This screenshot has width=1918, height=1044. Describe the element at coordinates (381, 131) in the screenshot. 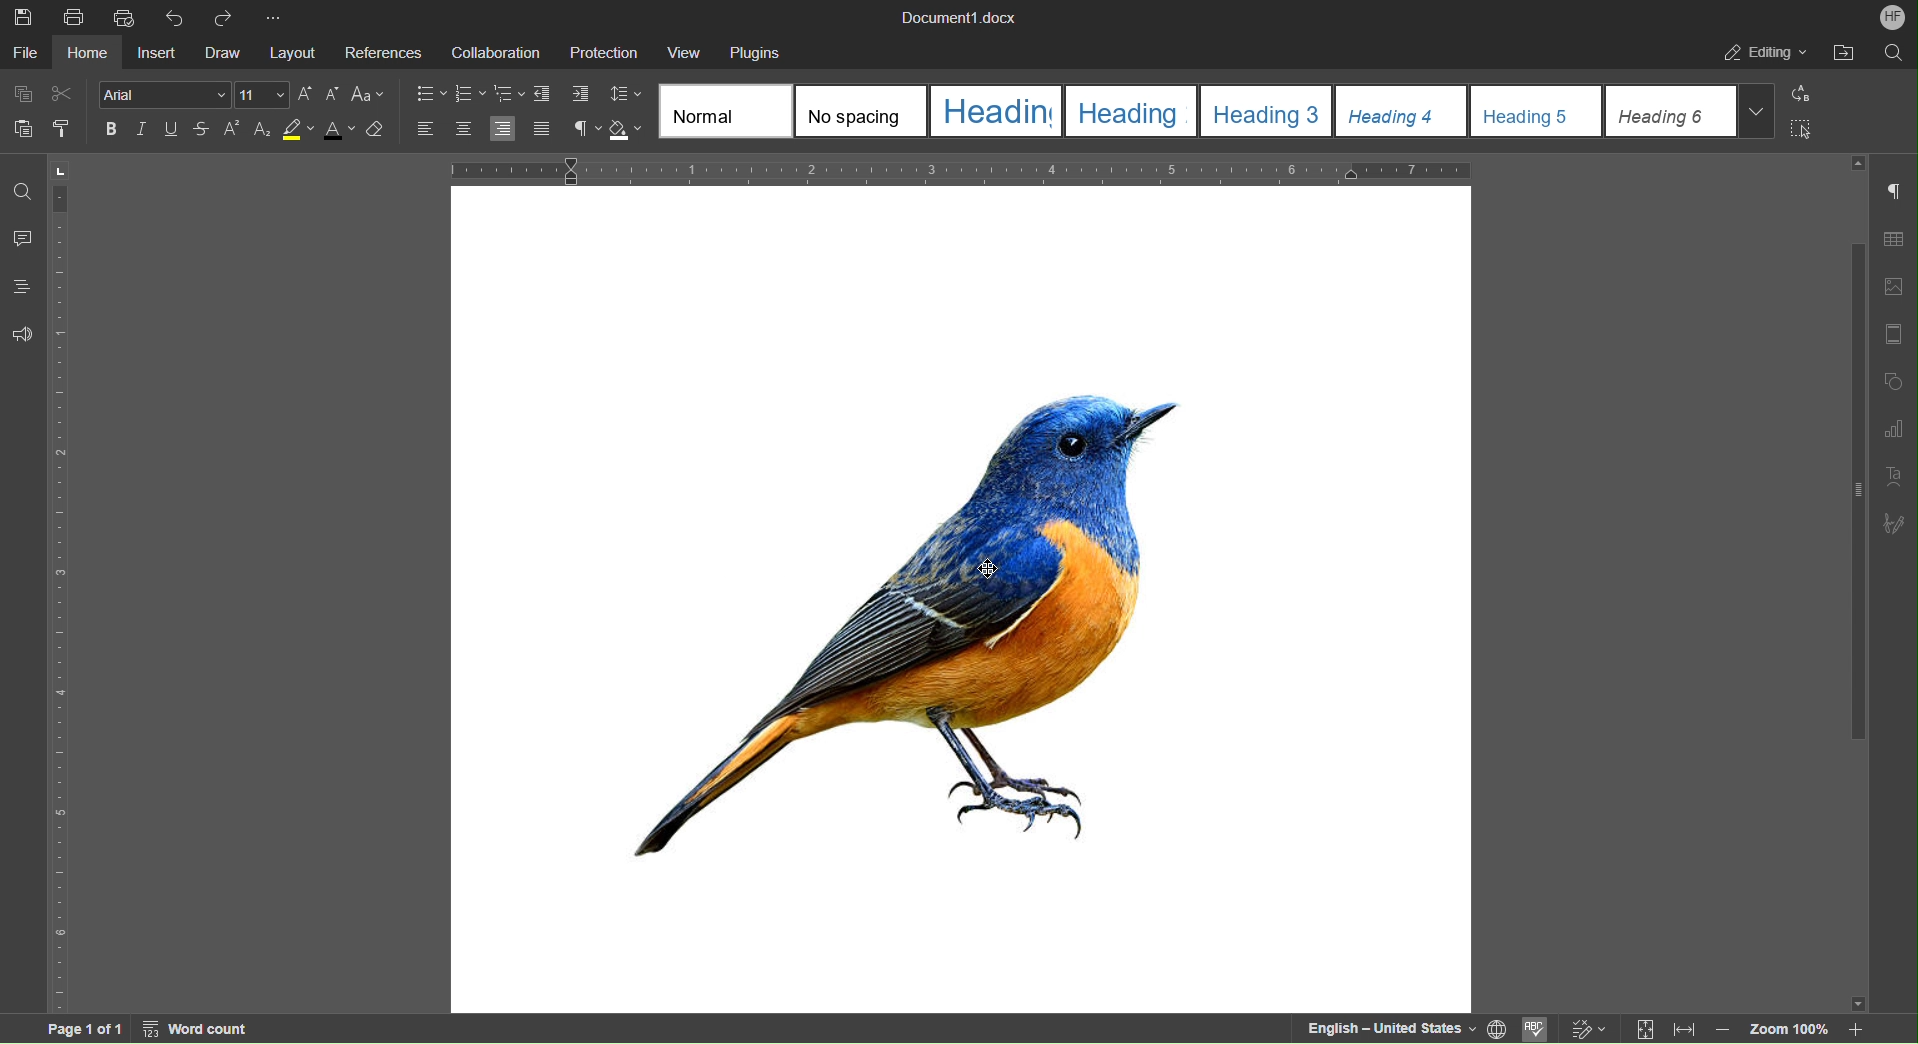

I see `Erase Style` at that location.